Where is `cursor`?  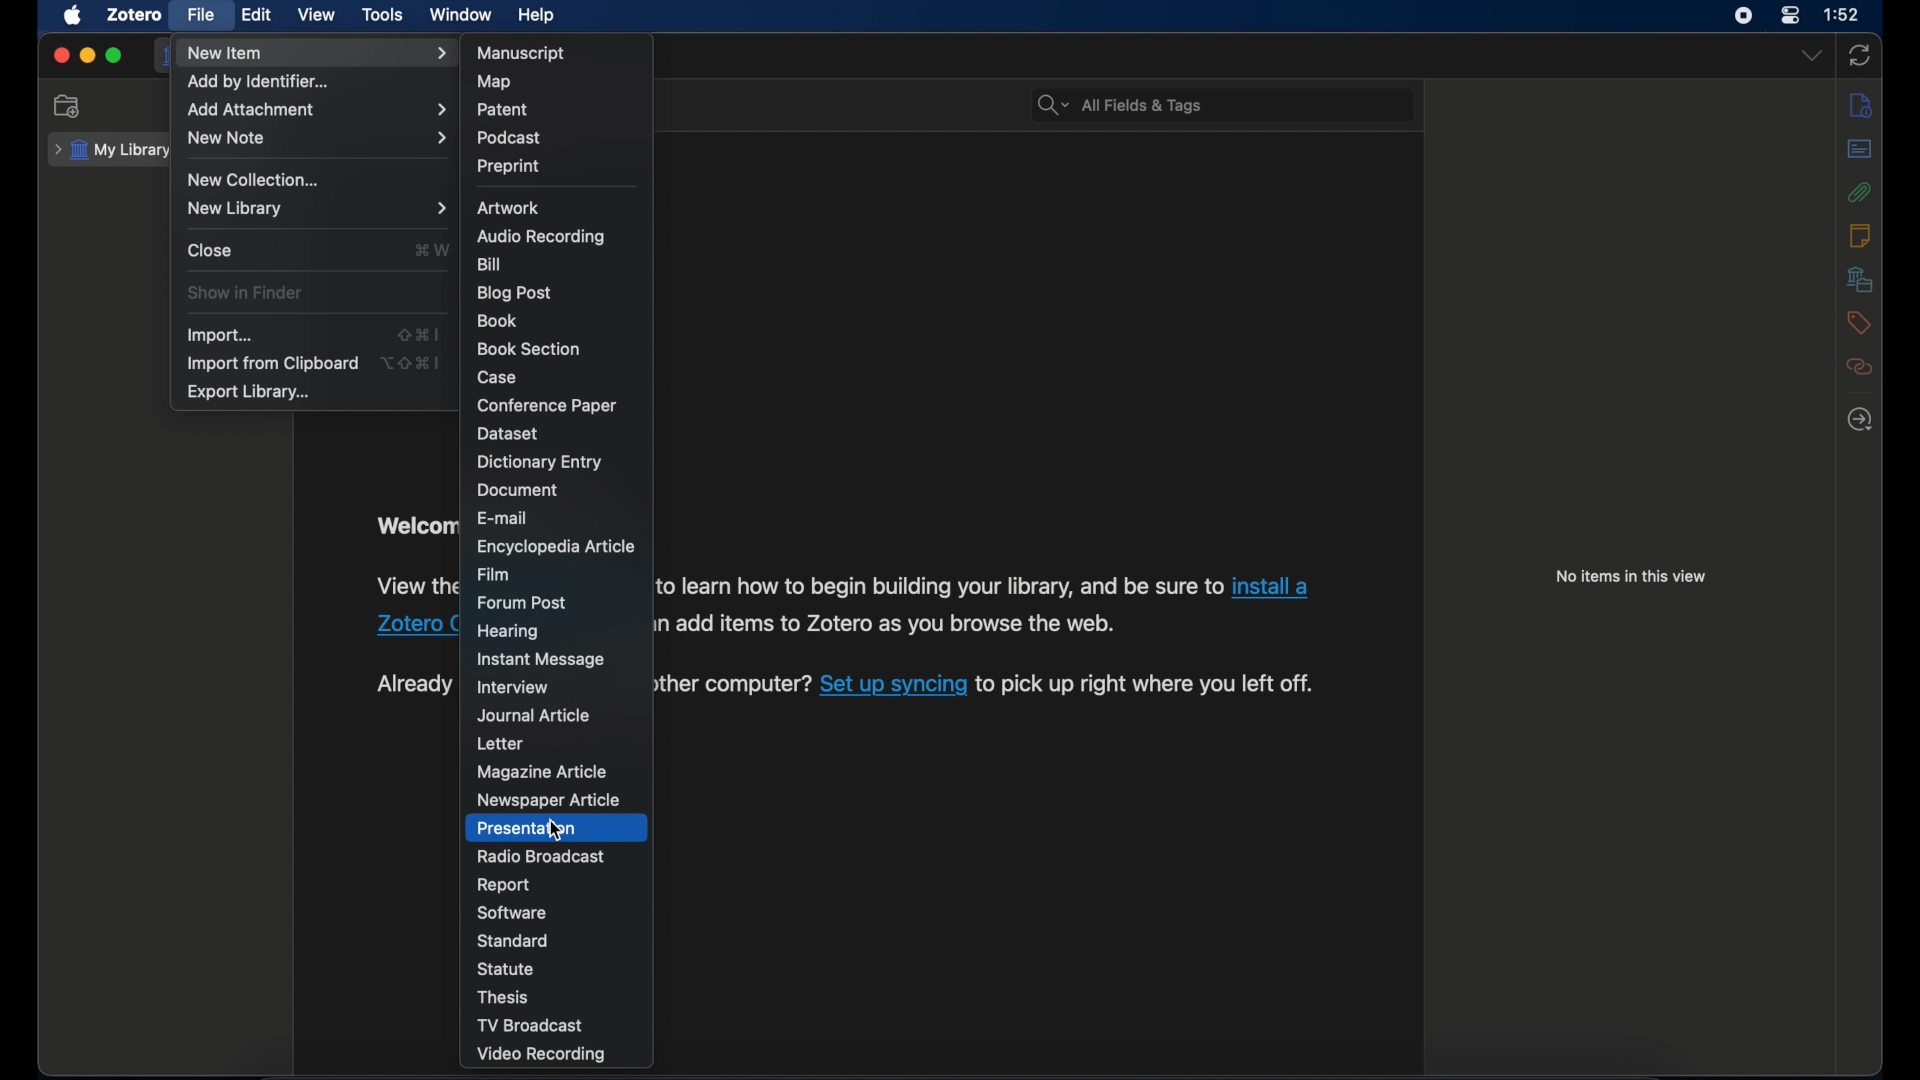 cursor is located at coordinates (558, 832).